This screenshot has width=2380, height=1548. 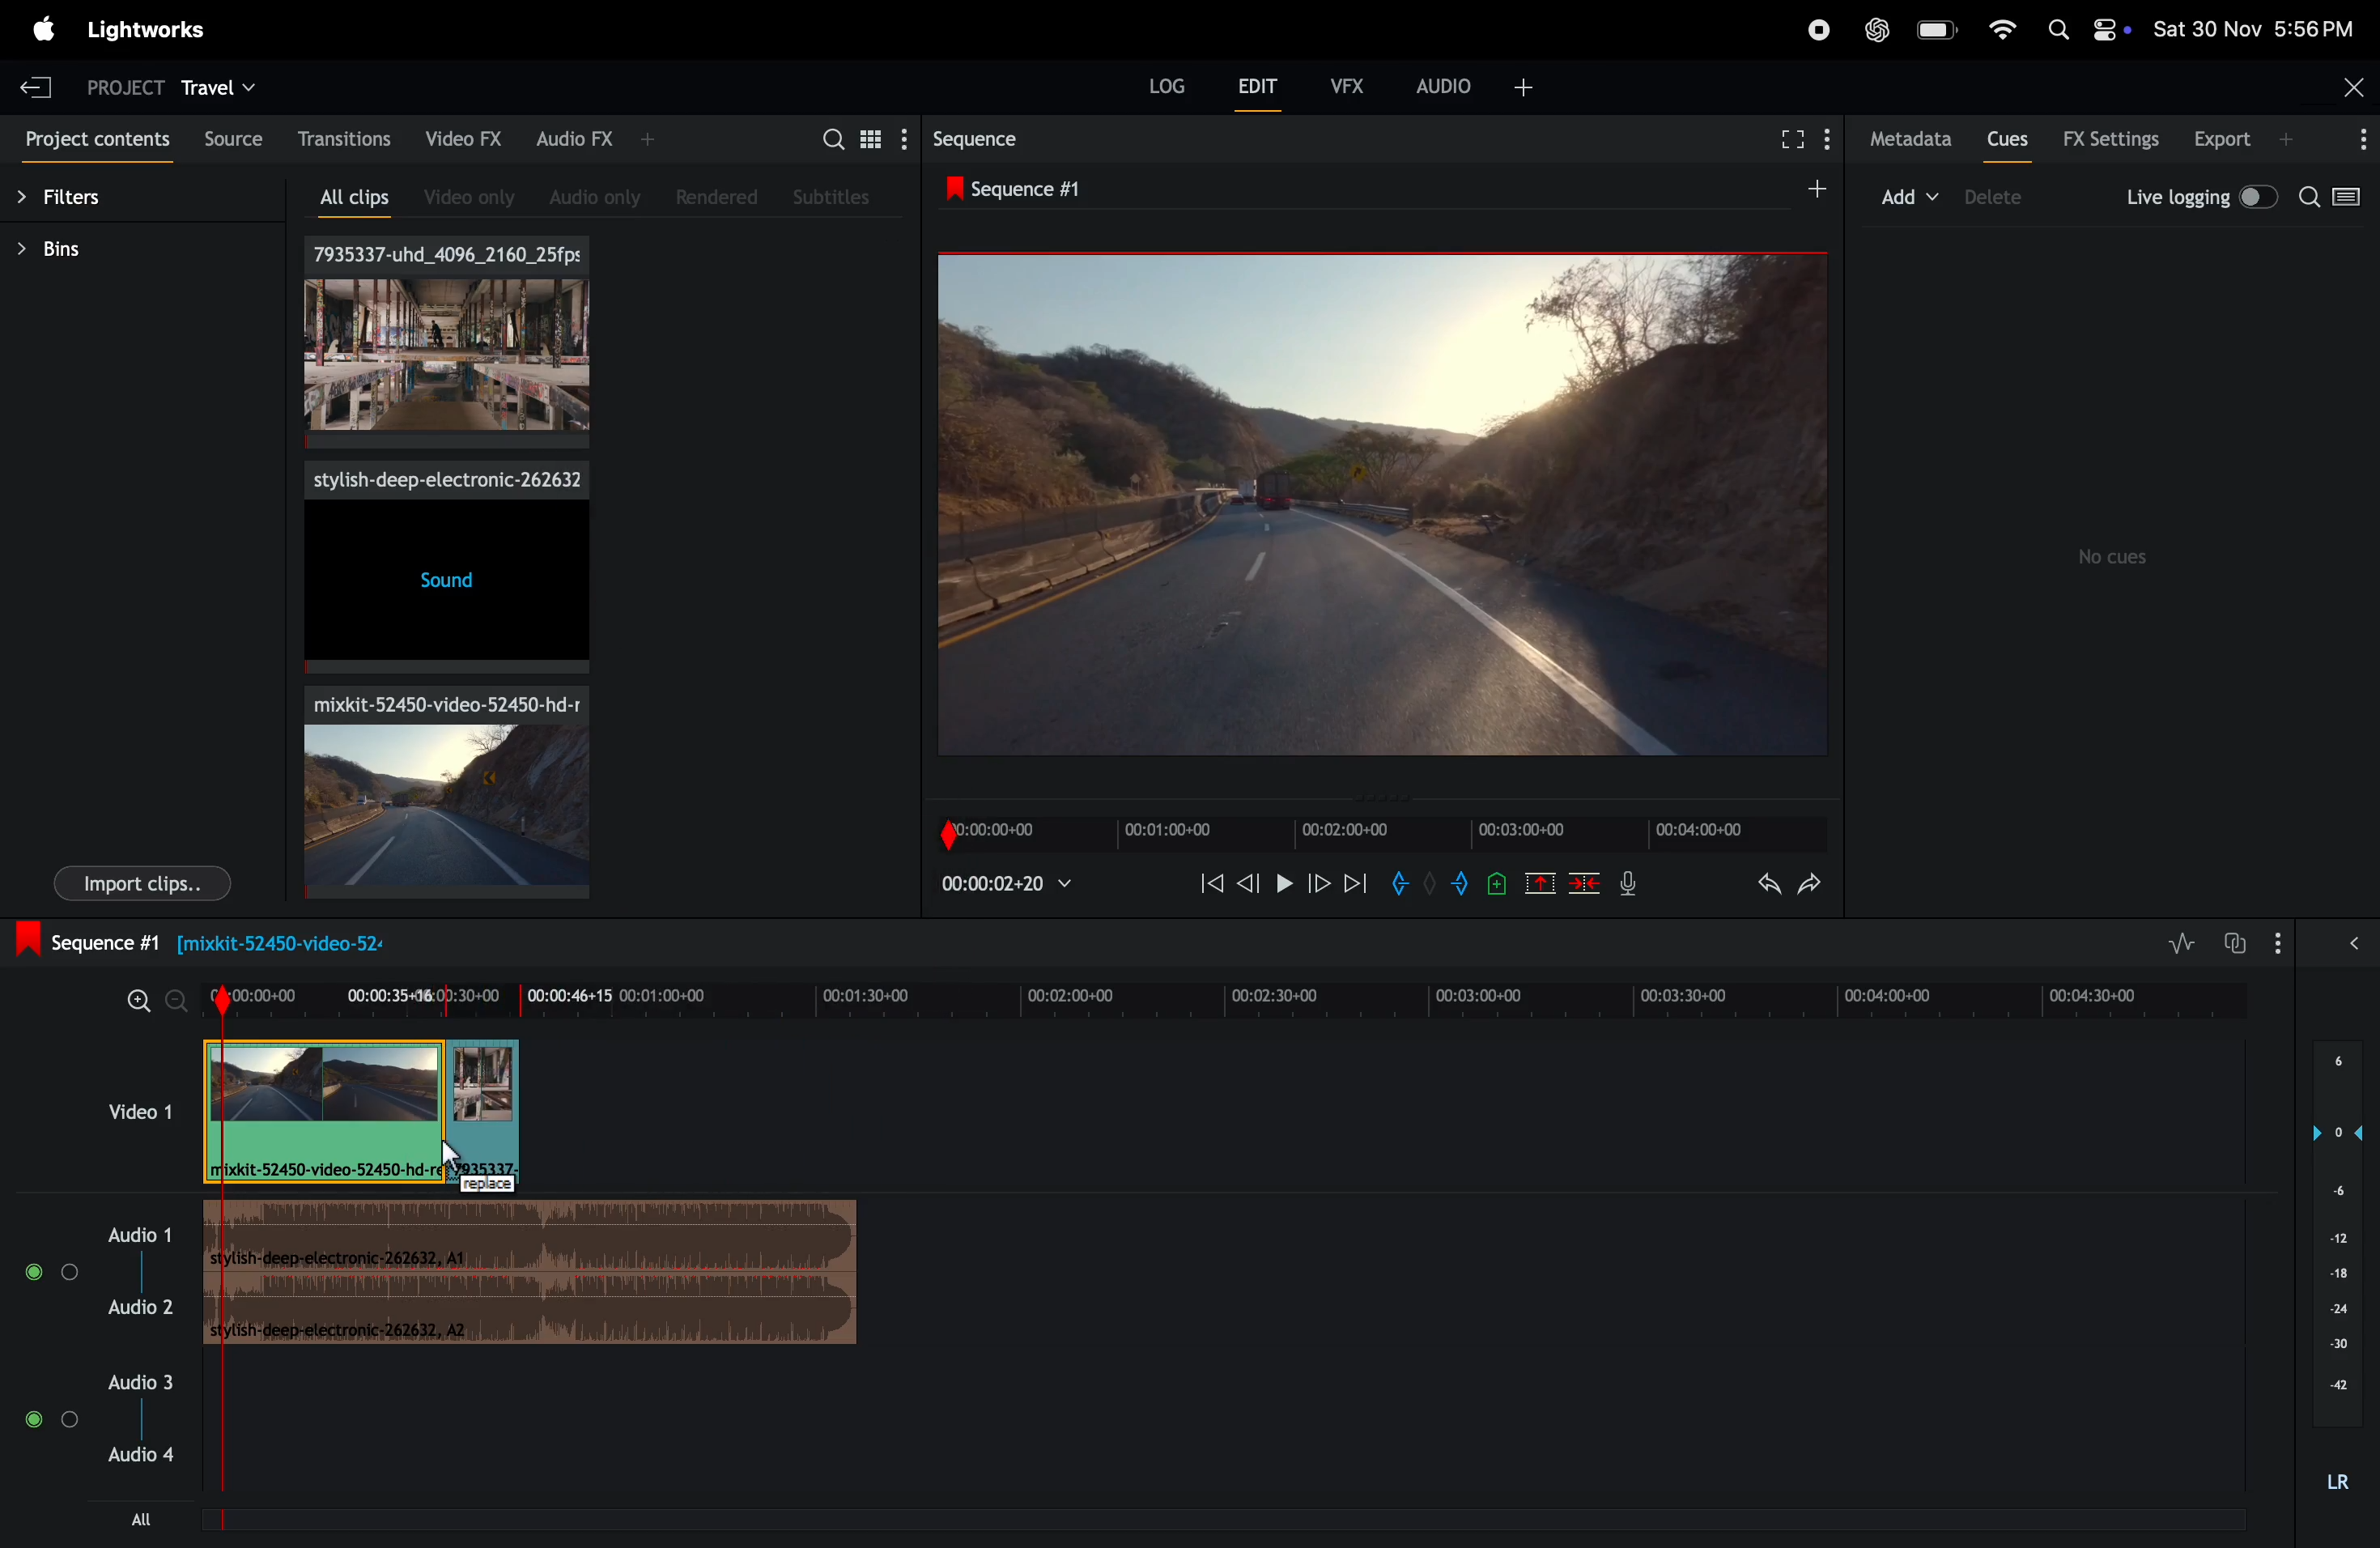 What do you see at coordinates (2239, 940) in the screenshot?
I see `toggle audio track sync` at bounding box center [2239, 940].